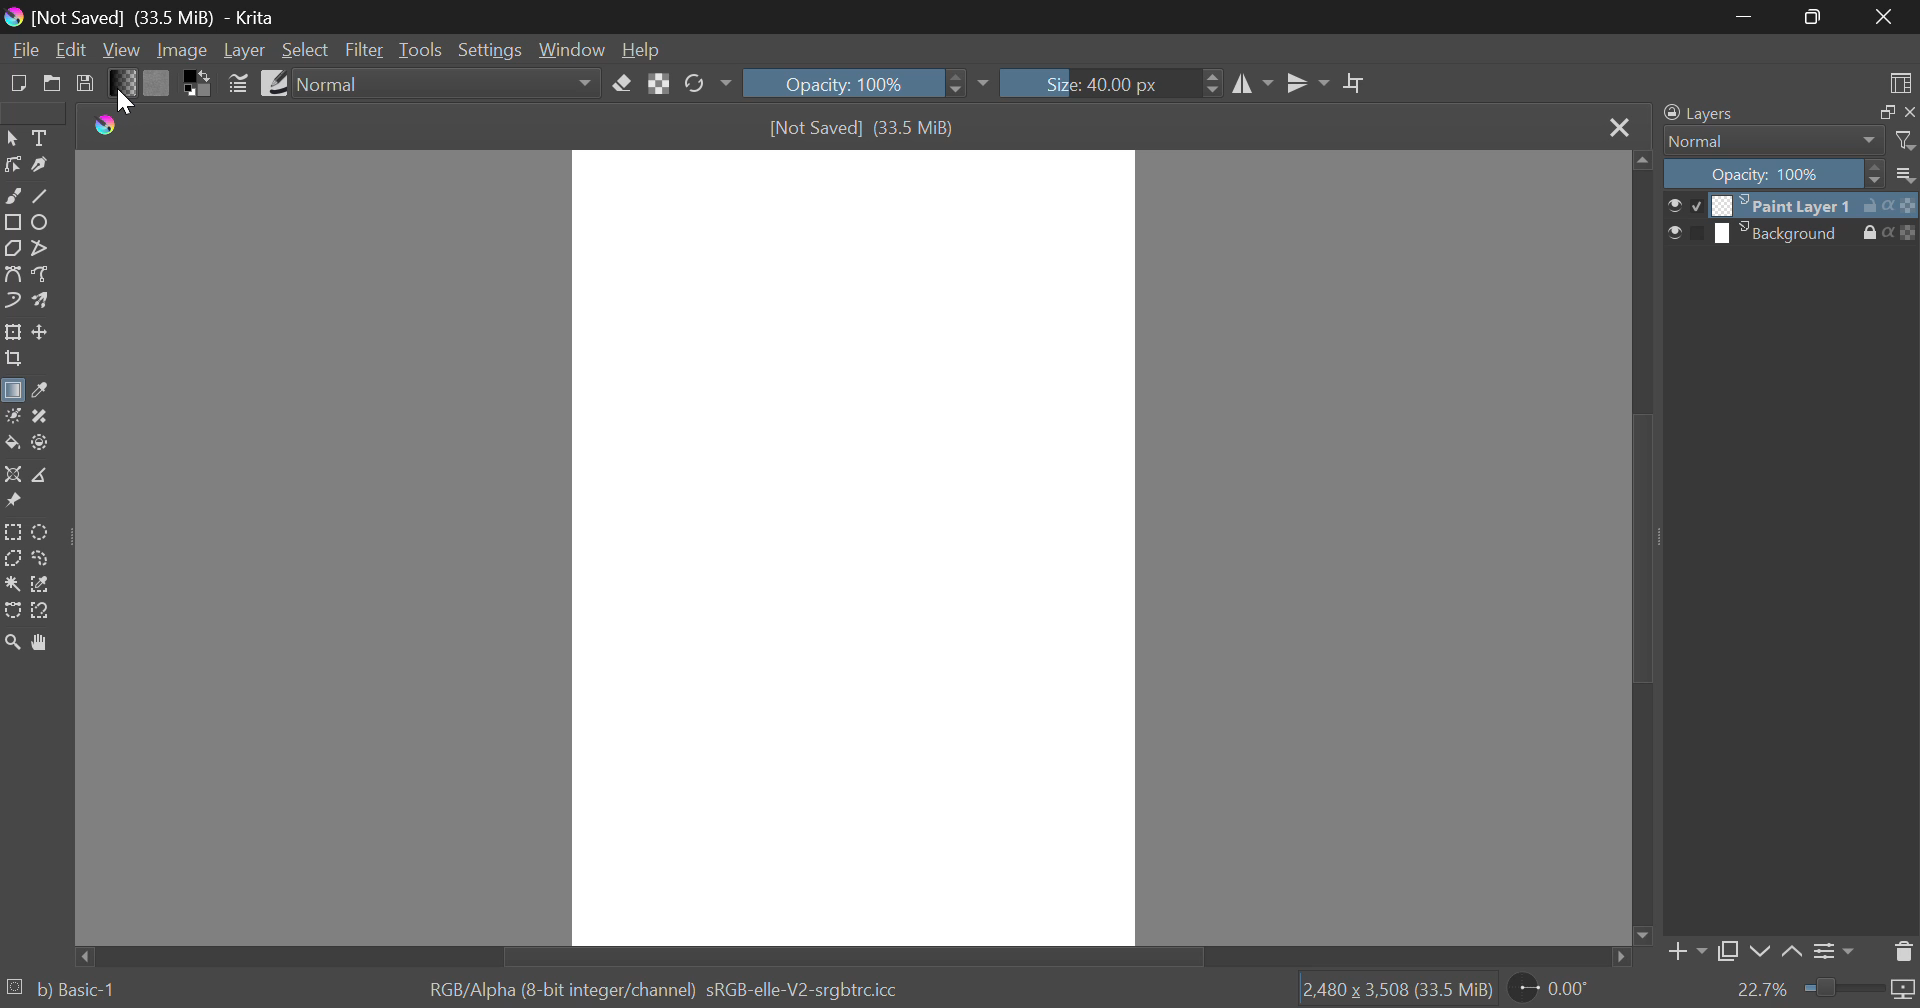 Image resolution: width=1920 pixels, height=1008 pixels. I want to click on Magnetic Selection, so click(40, 611).